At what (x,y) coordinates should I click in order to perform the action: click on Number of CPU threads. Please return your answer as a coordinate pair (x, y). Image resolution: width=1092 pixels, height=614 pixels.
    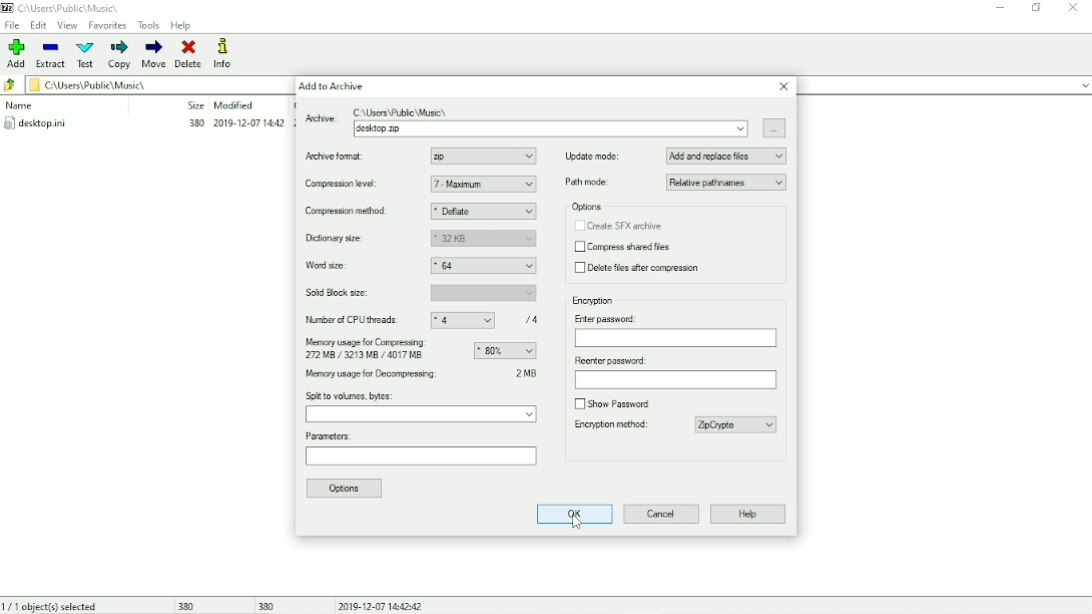
    Looking at the image, I should click on (427, 320).